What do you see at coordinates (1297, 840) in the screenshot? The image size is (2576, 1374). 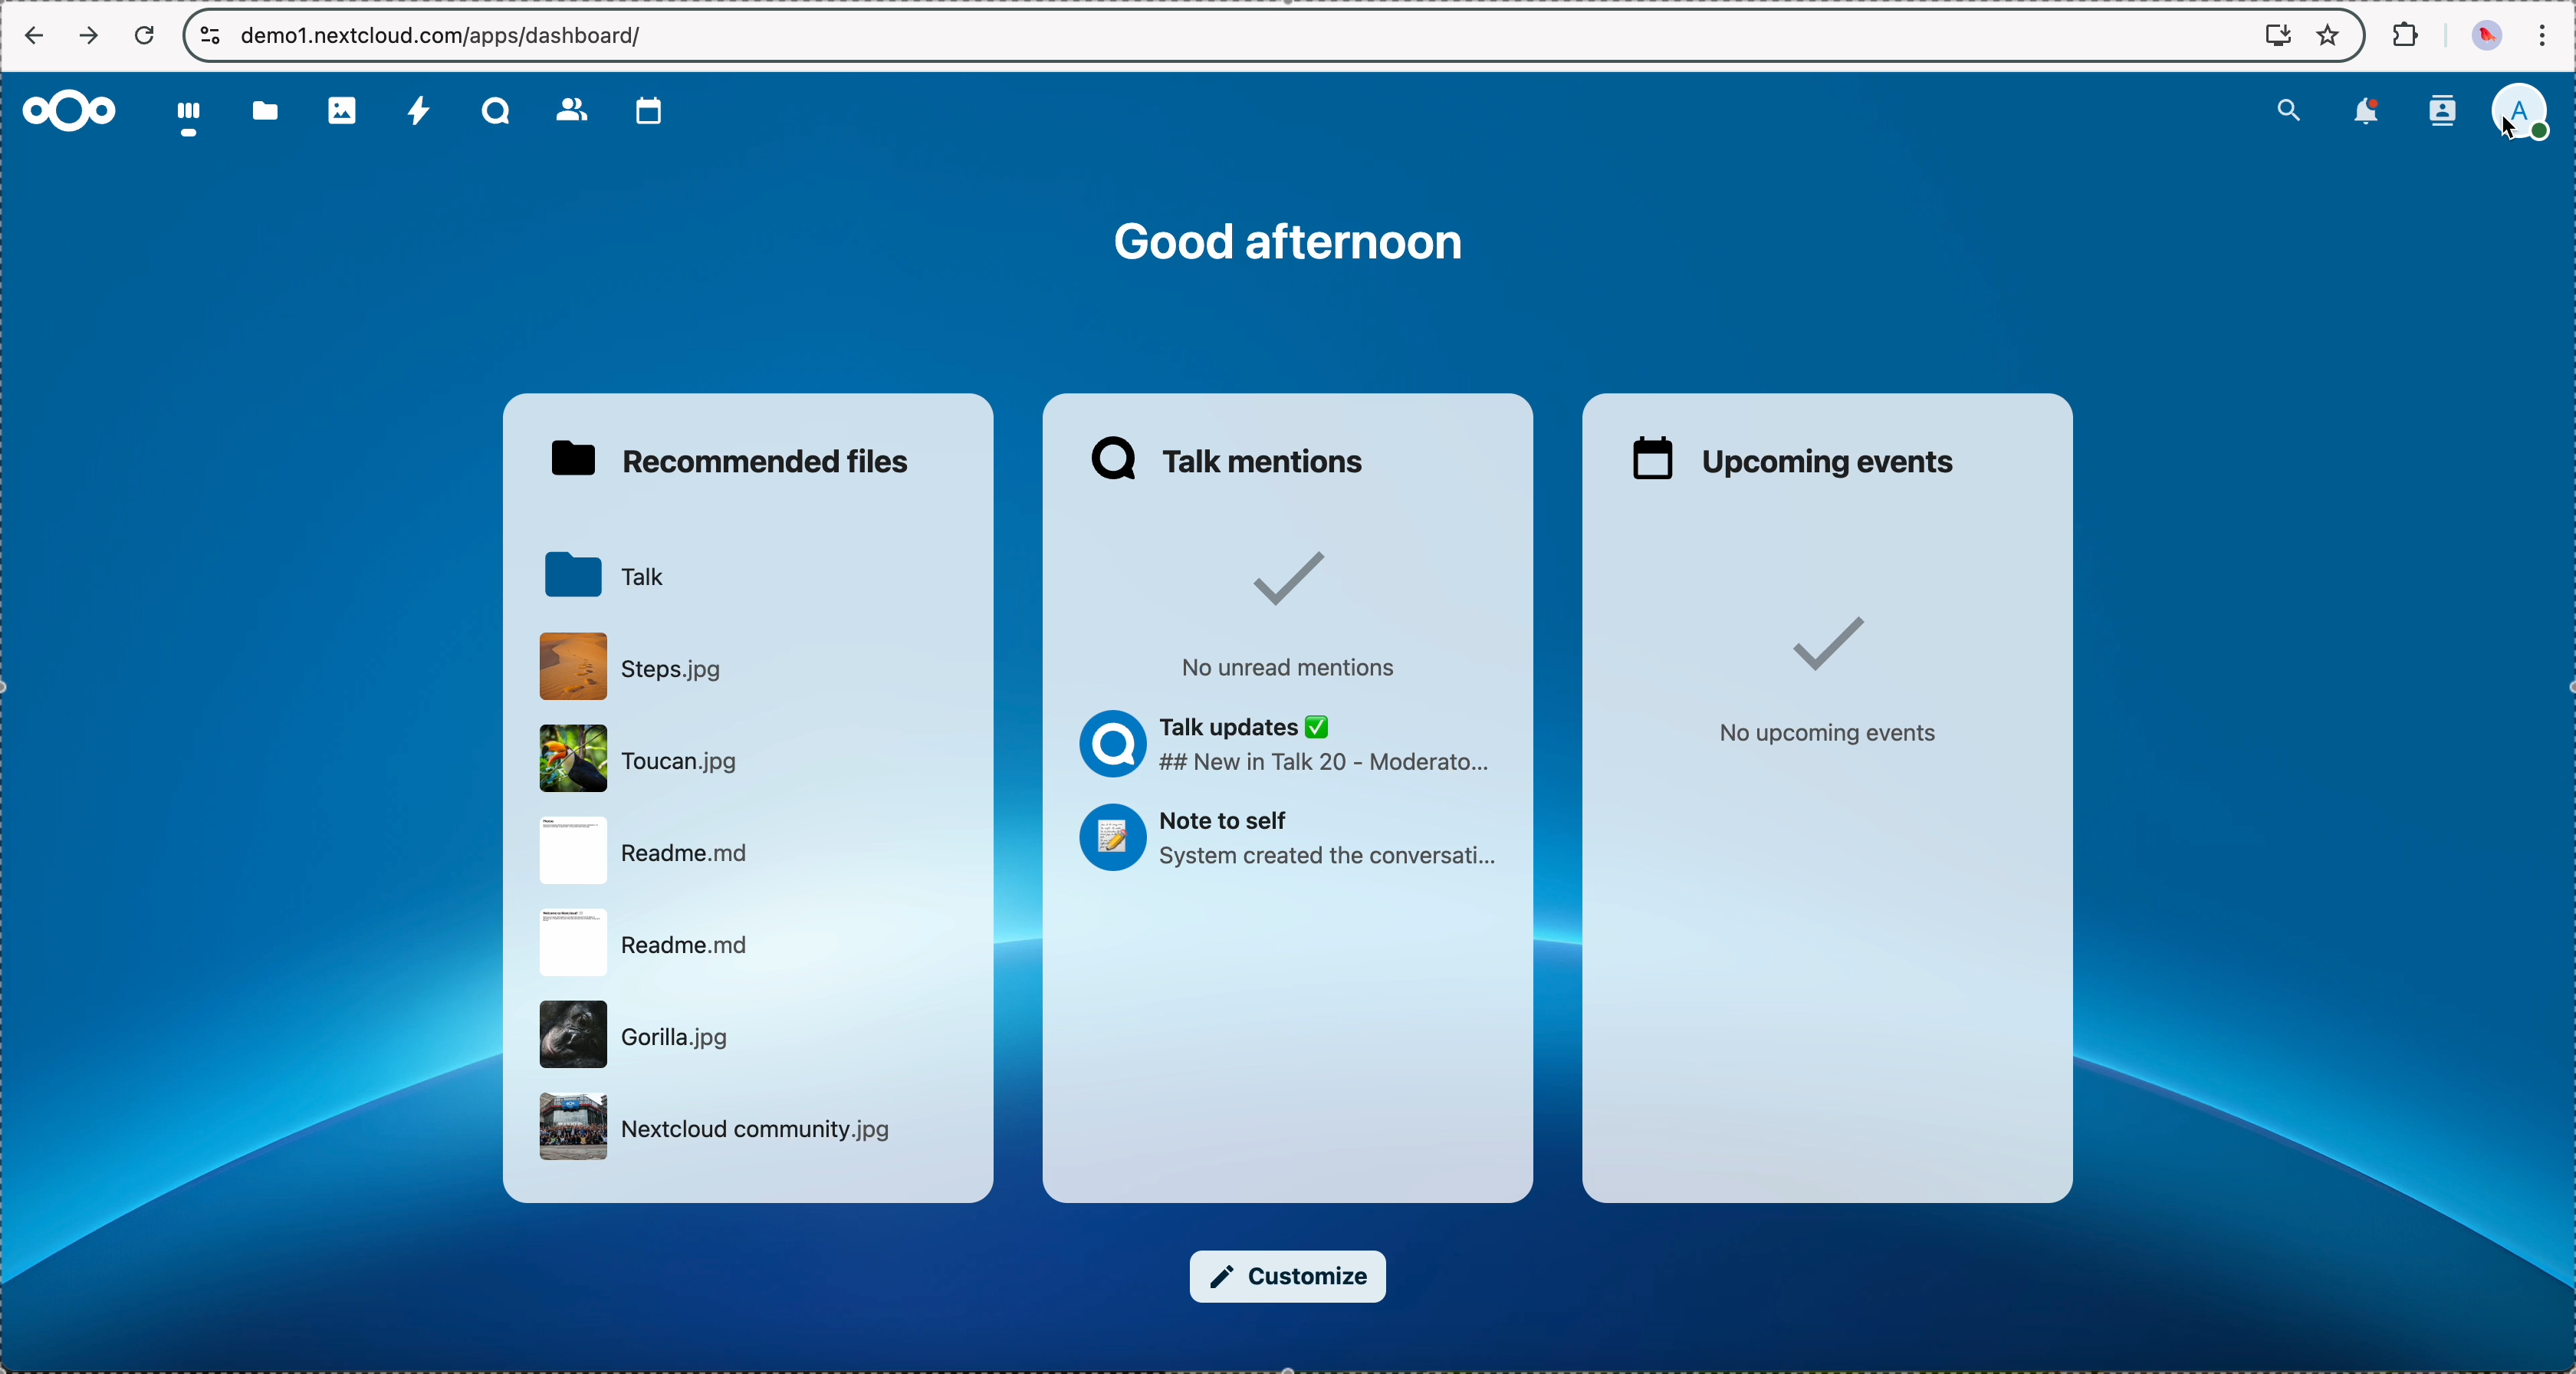 I see `note to self` at bounding box center [1297, 840].